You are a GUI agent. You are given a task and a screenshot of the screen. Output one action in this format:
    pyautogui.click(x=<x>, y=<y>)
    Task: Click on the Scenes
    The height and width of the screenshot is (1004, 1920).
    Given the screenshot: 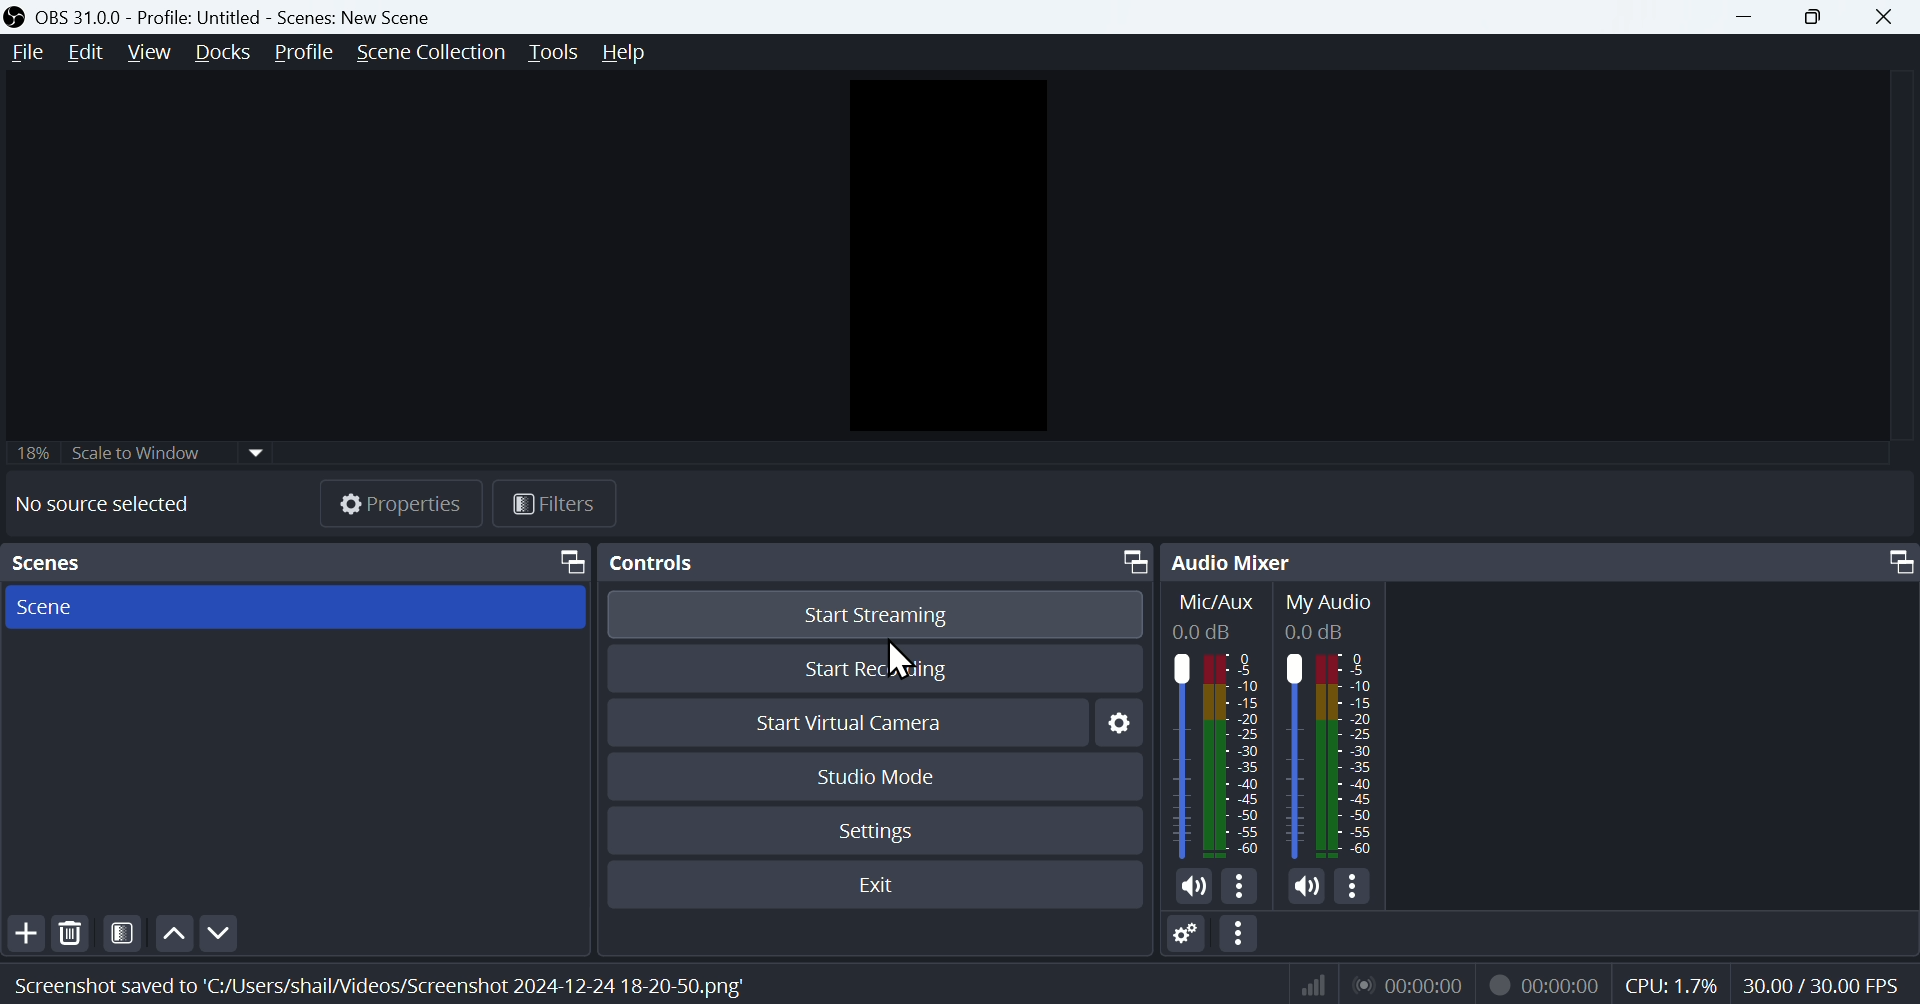 What is the action you would take?
    pyautogui.click(x=74, y=562)
    